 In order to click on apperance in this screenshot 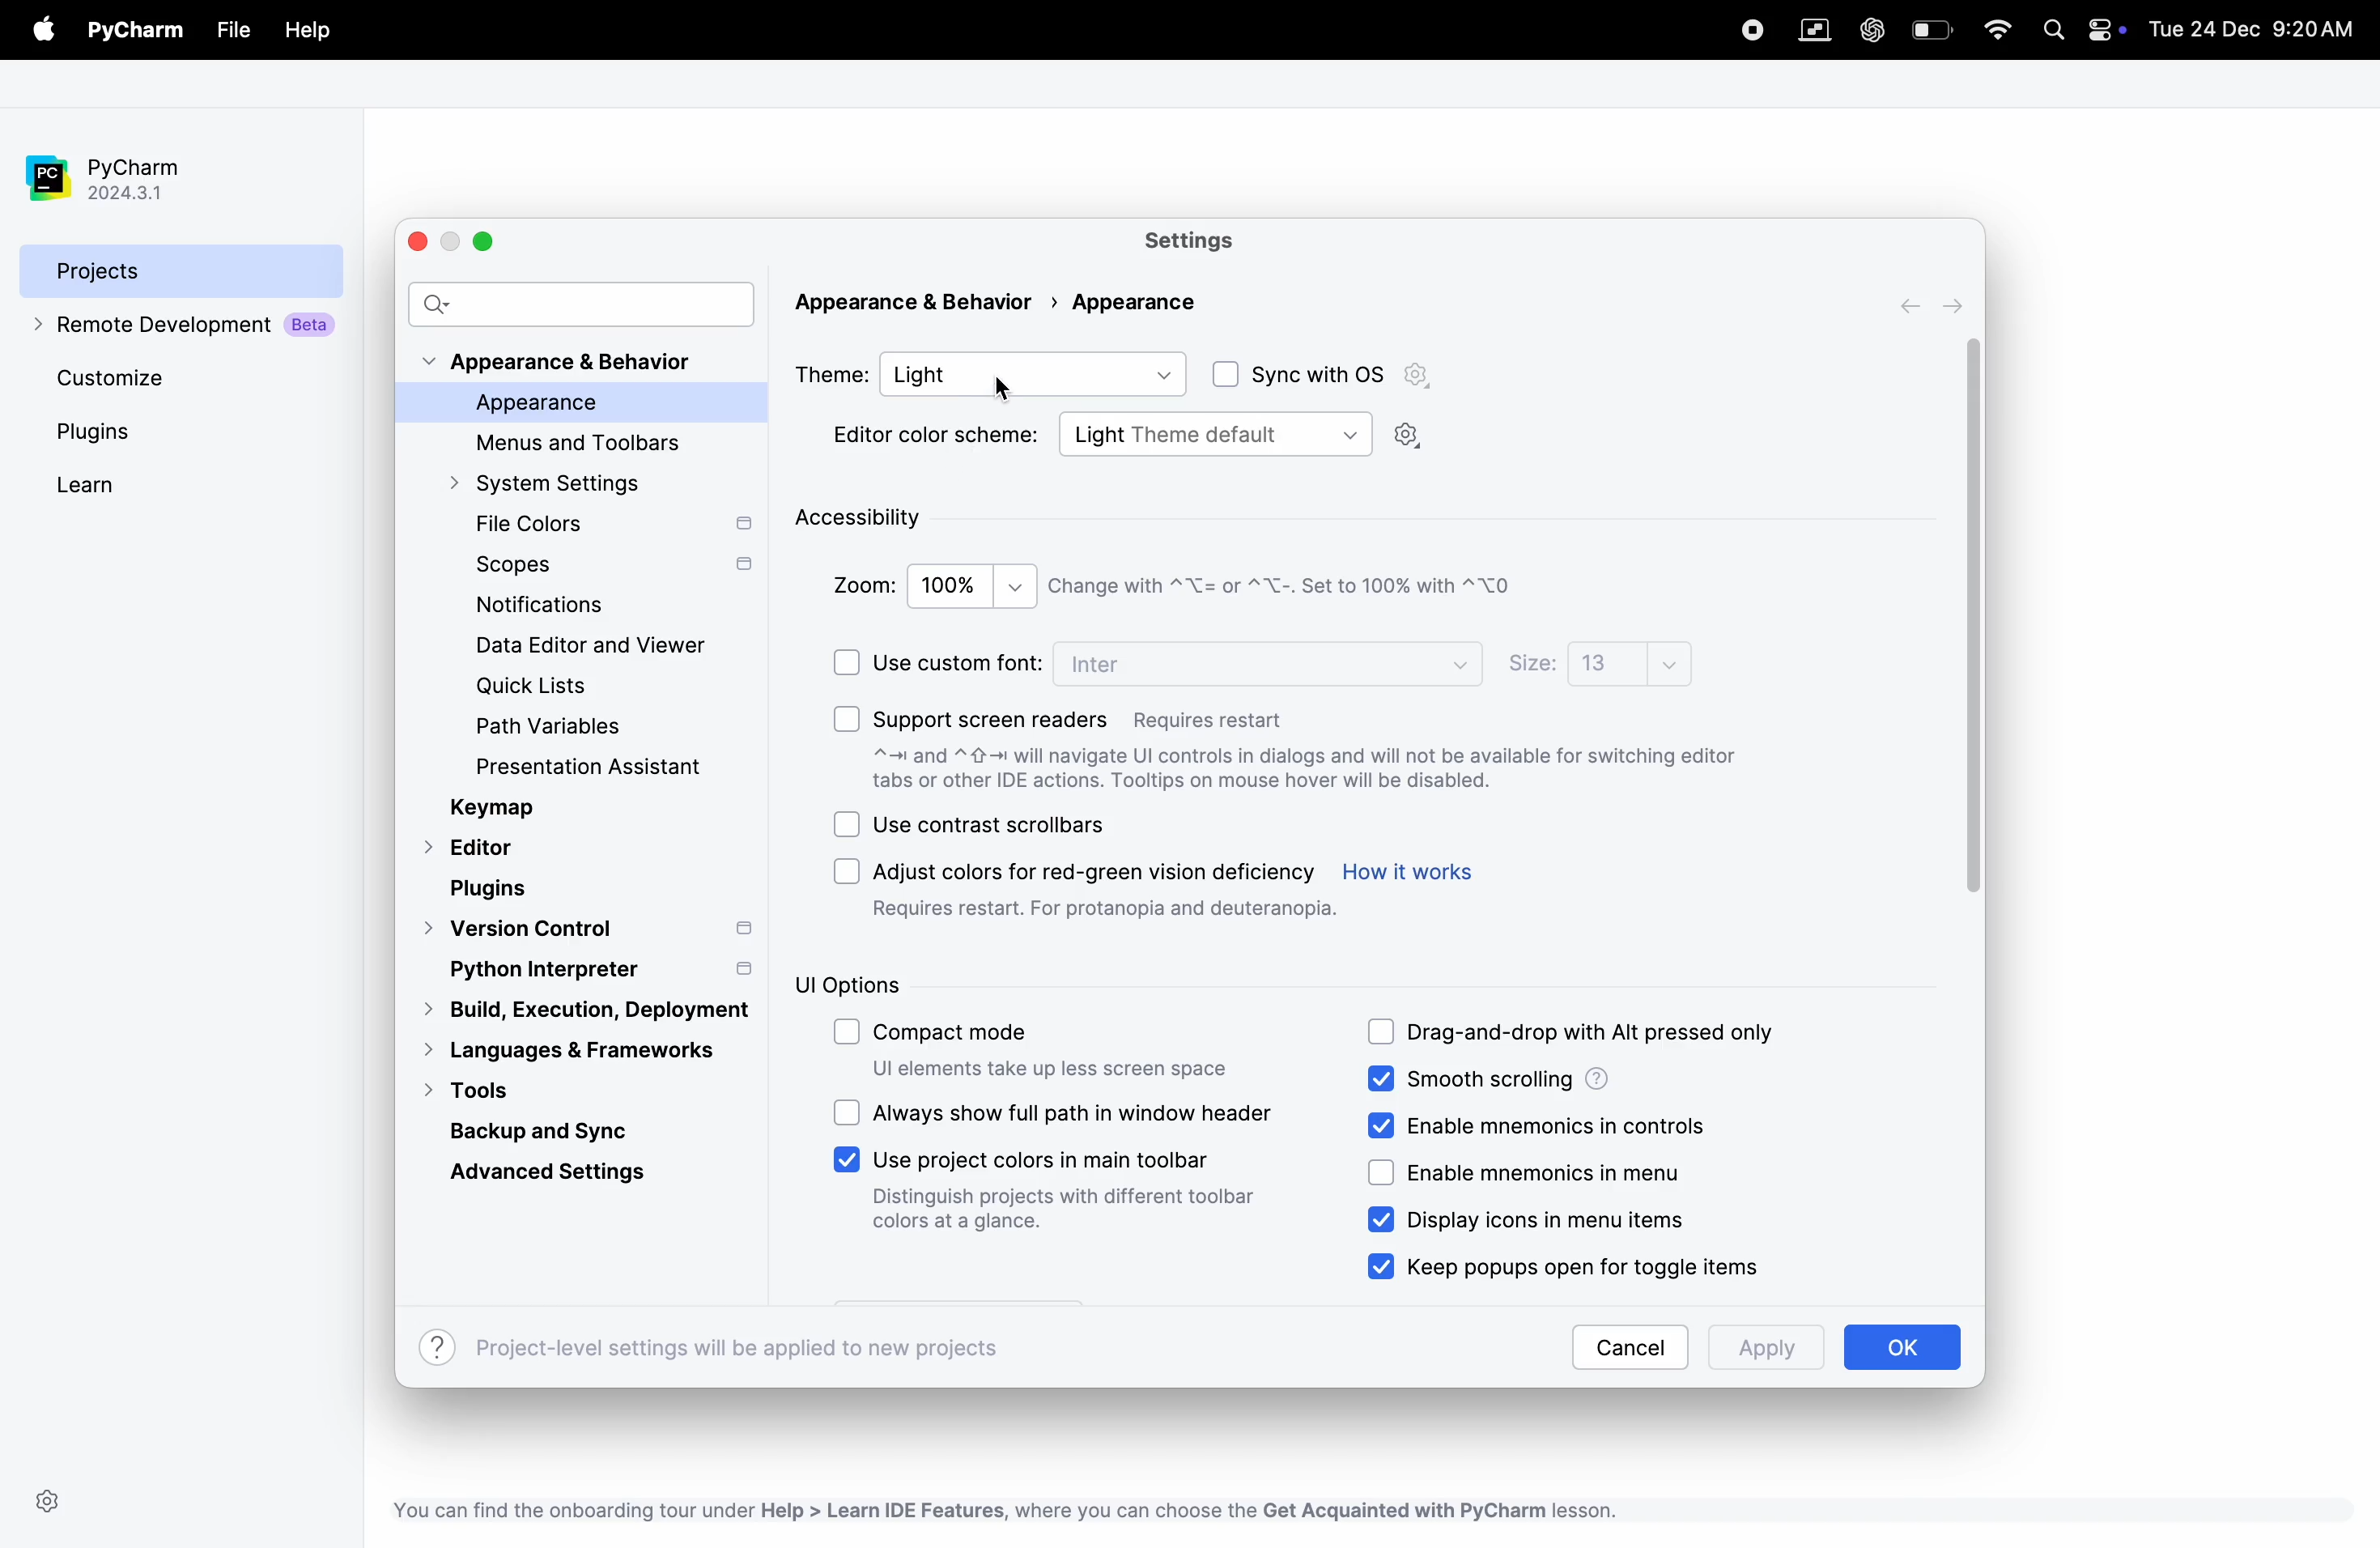, I will do `click(926, 303)`.